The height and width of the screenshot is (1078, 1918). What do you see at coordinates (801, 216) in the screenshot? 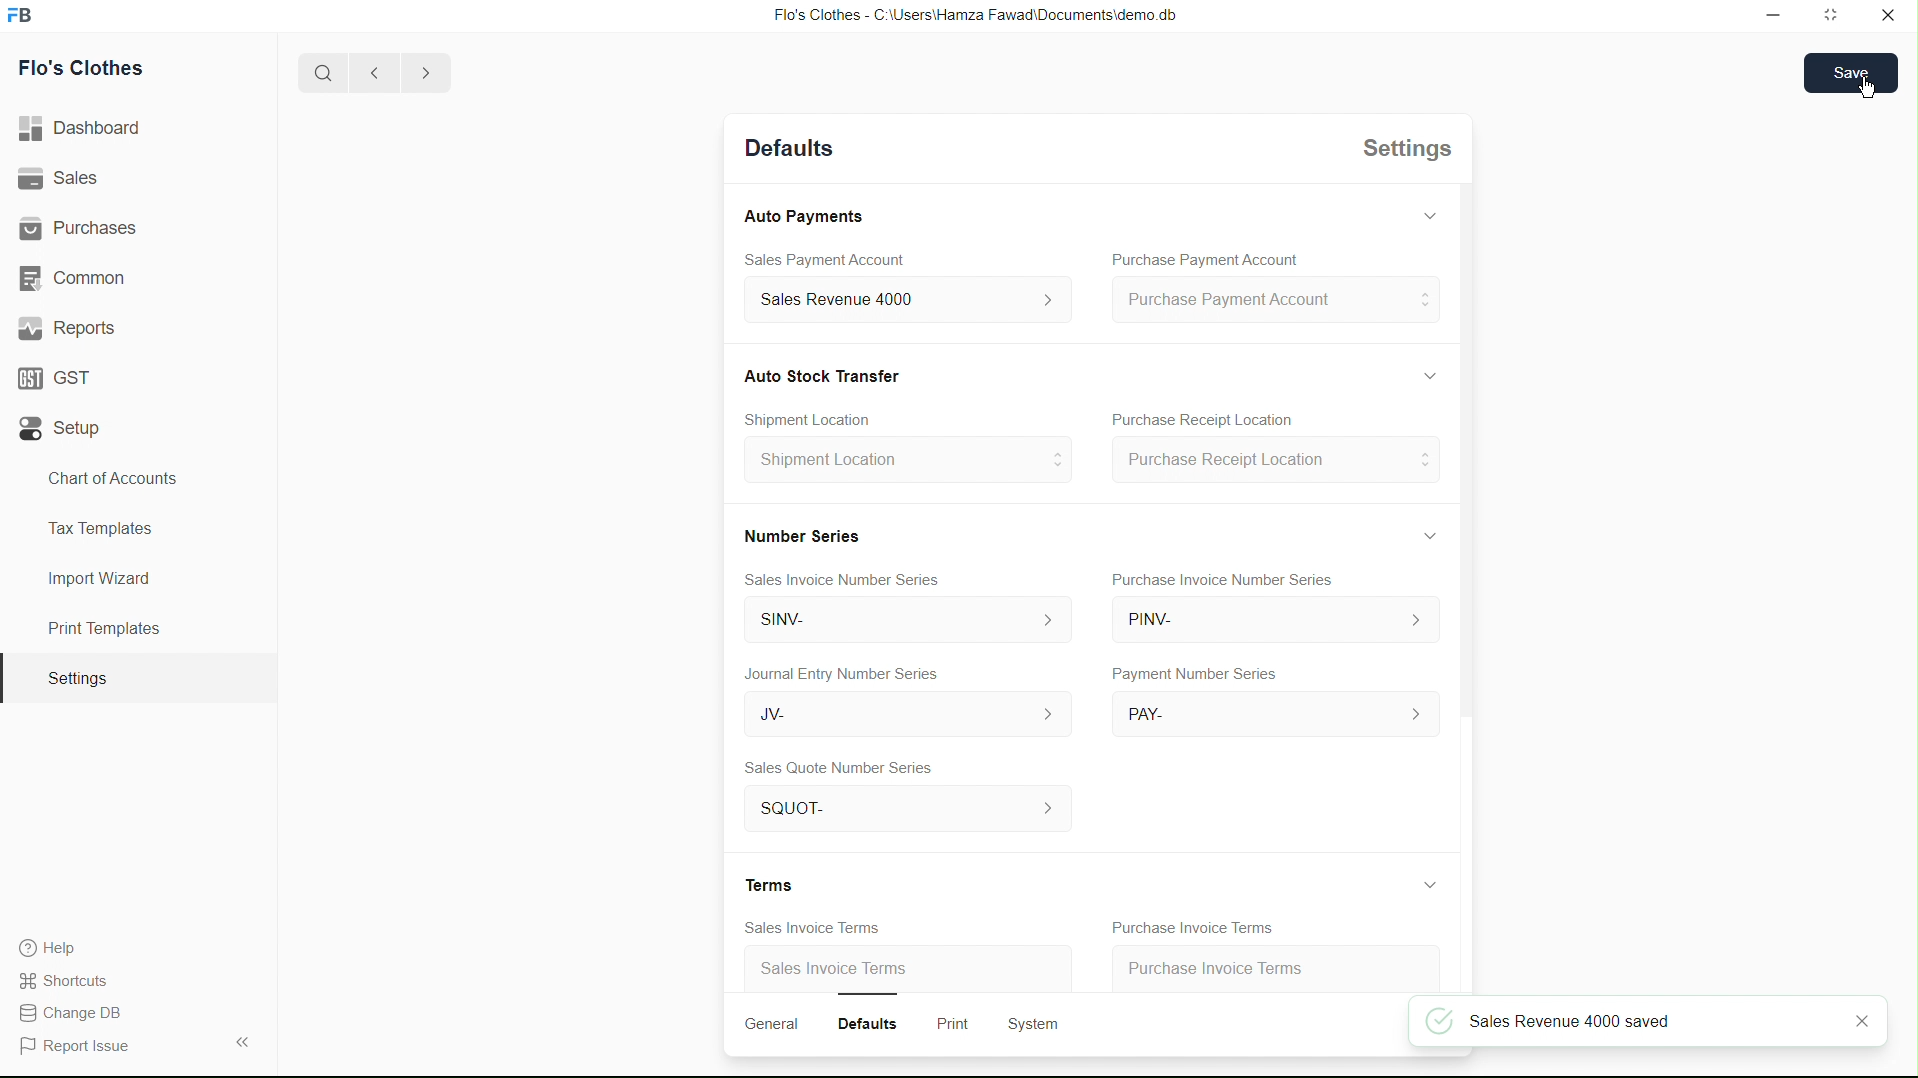
I see `Auto Payments` at bounding box center [801, 216].